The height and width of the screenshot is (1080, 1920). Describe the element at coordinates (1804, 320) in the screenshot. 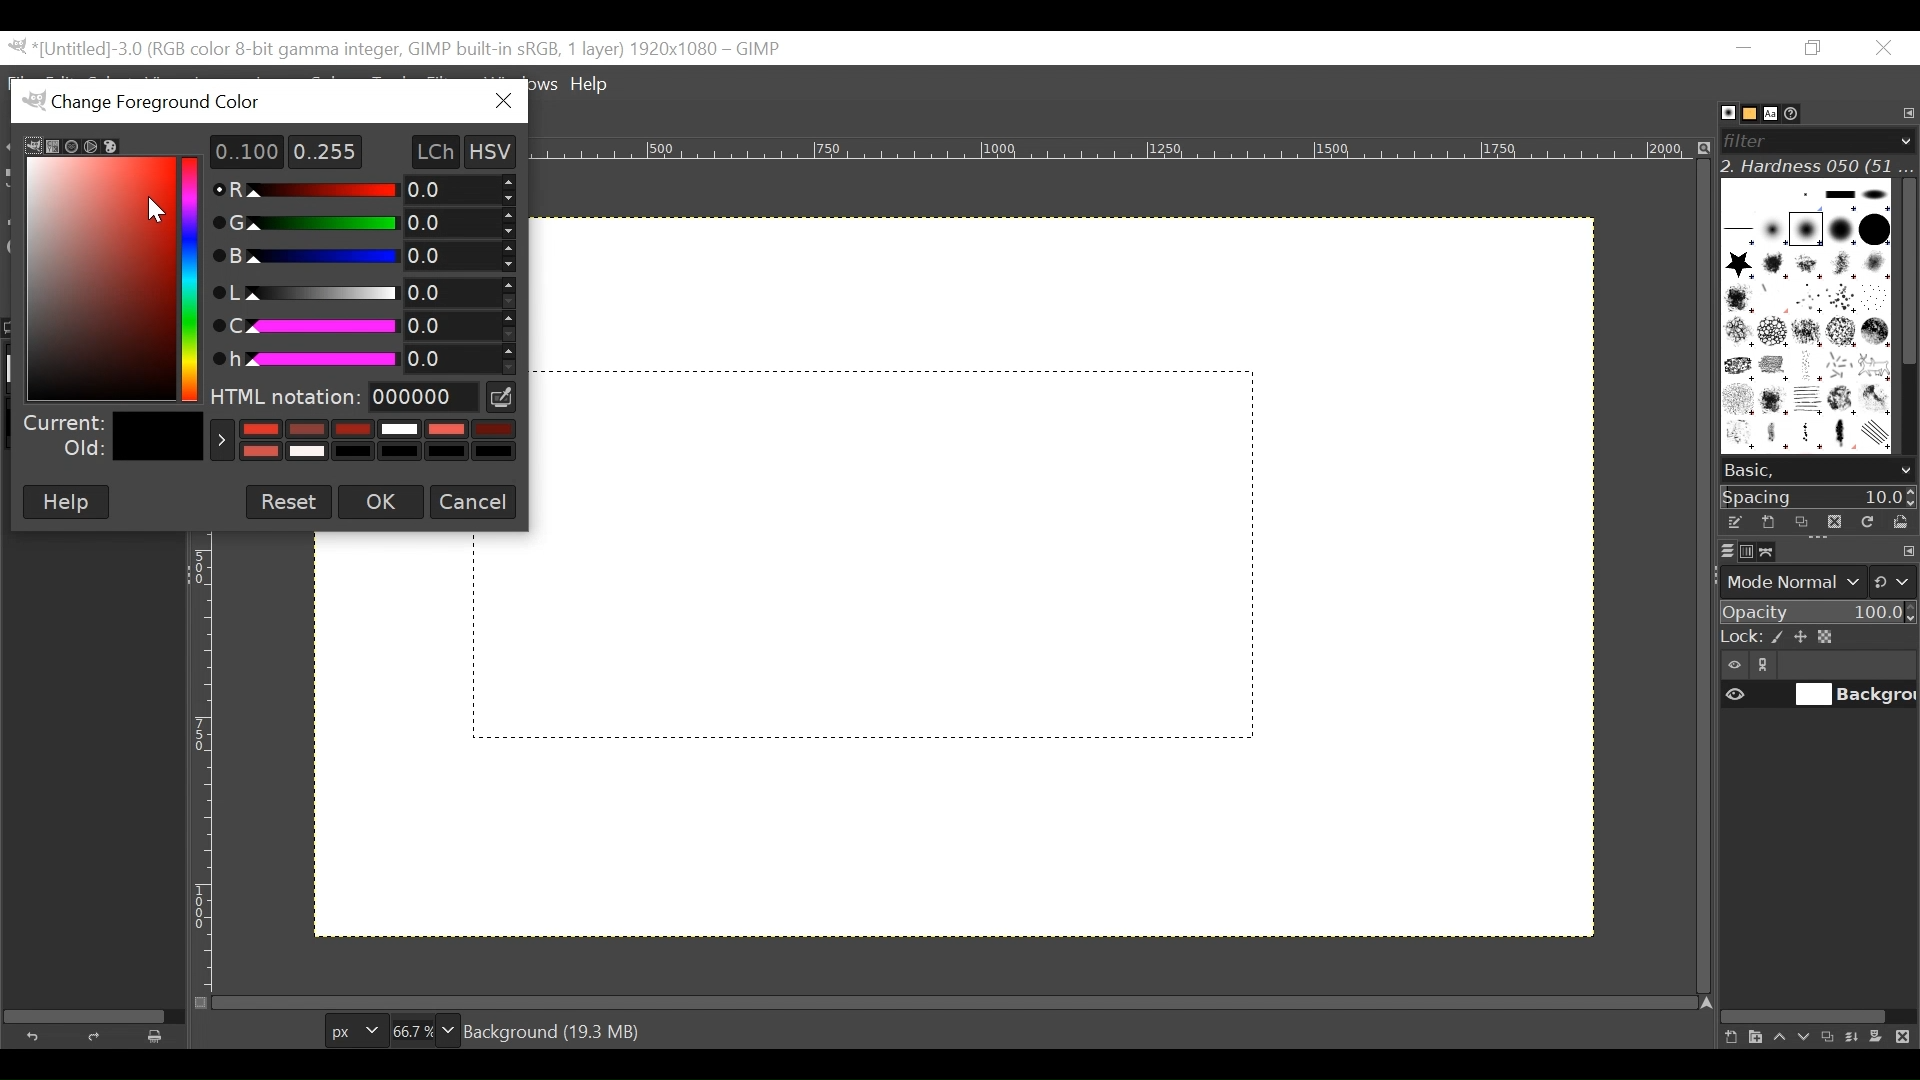

I see `Patterns` at that location.